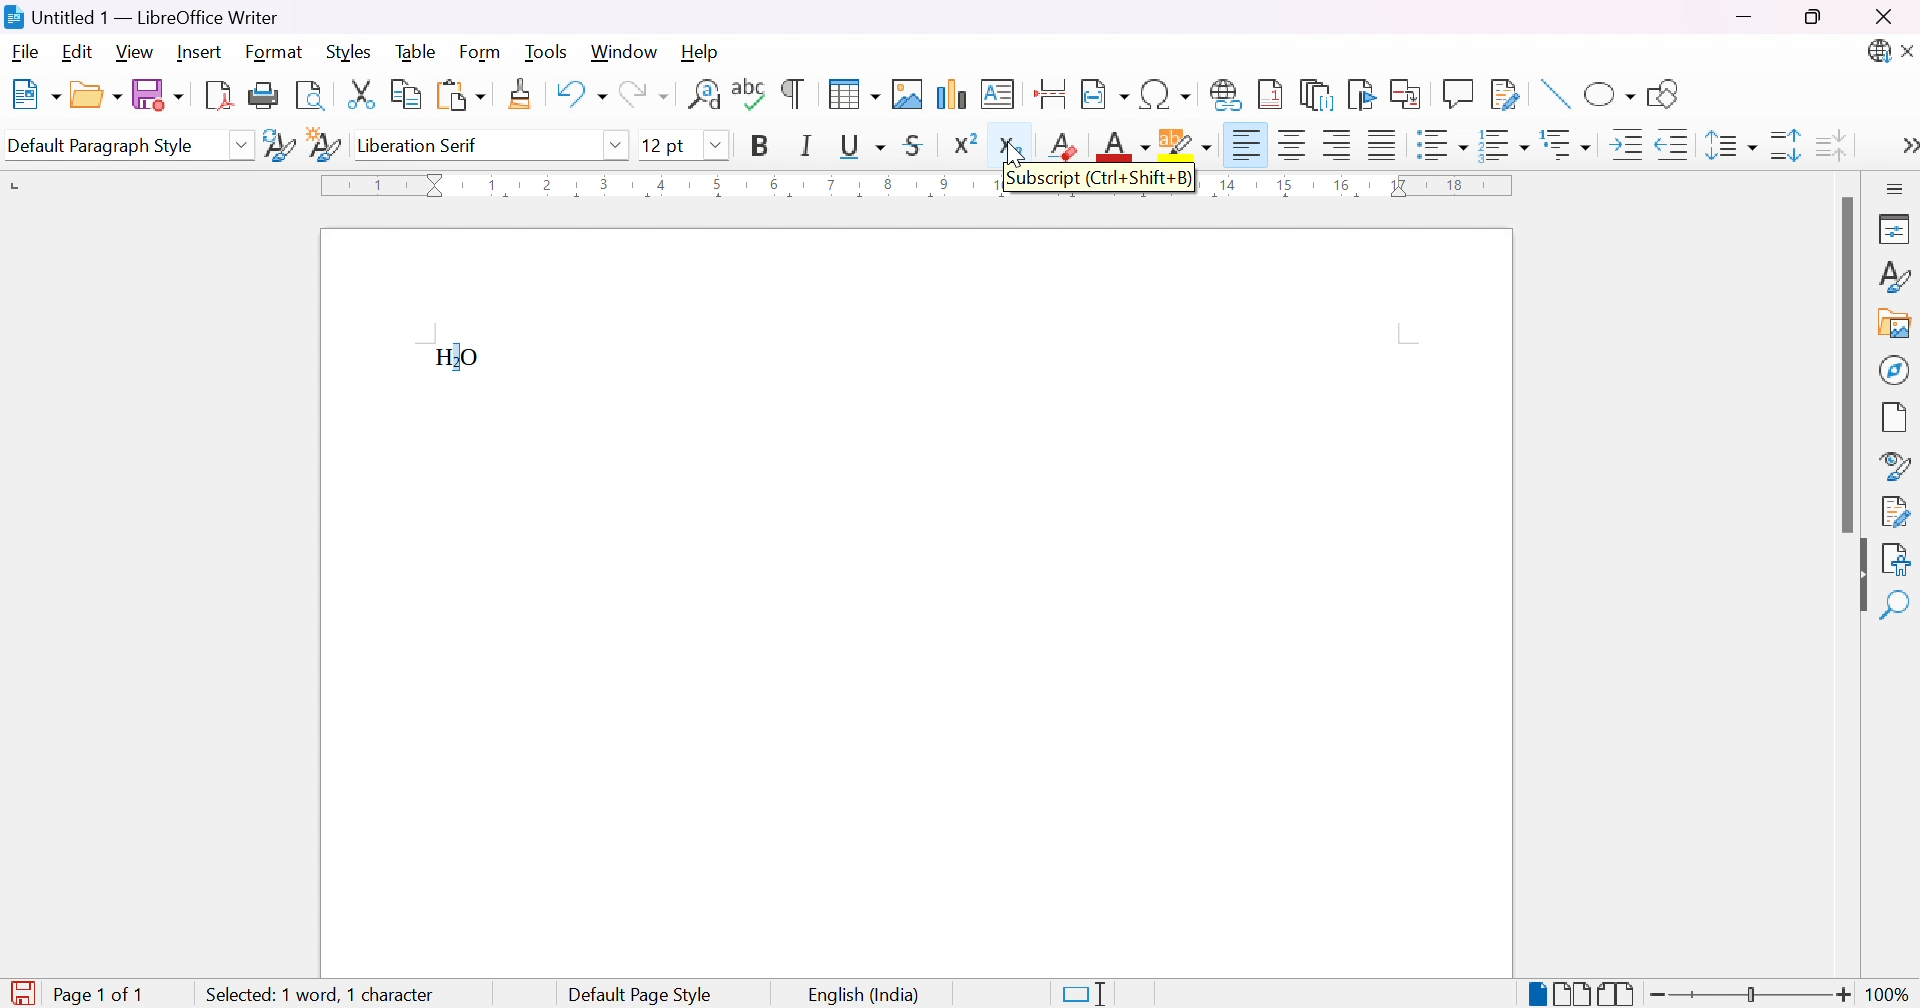  I want to click on Close, so click(1883, 18).